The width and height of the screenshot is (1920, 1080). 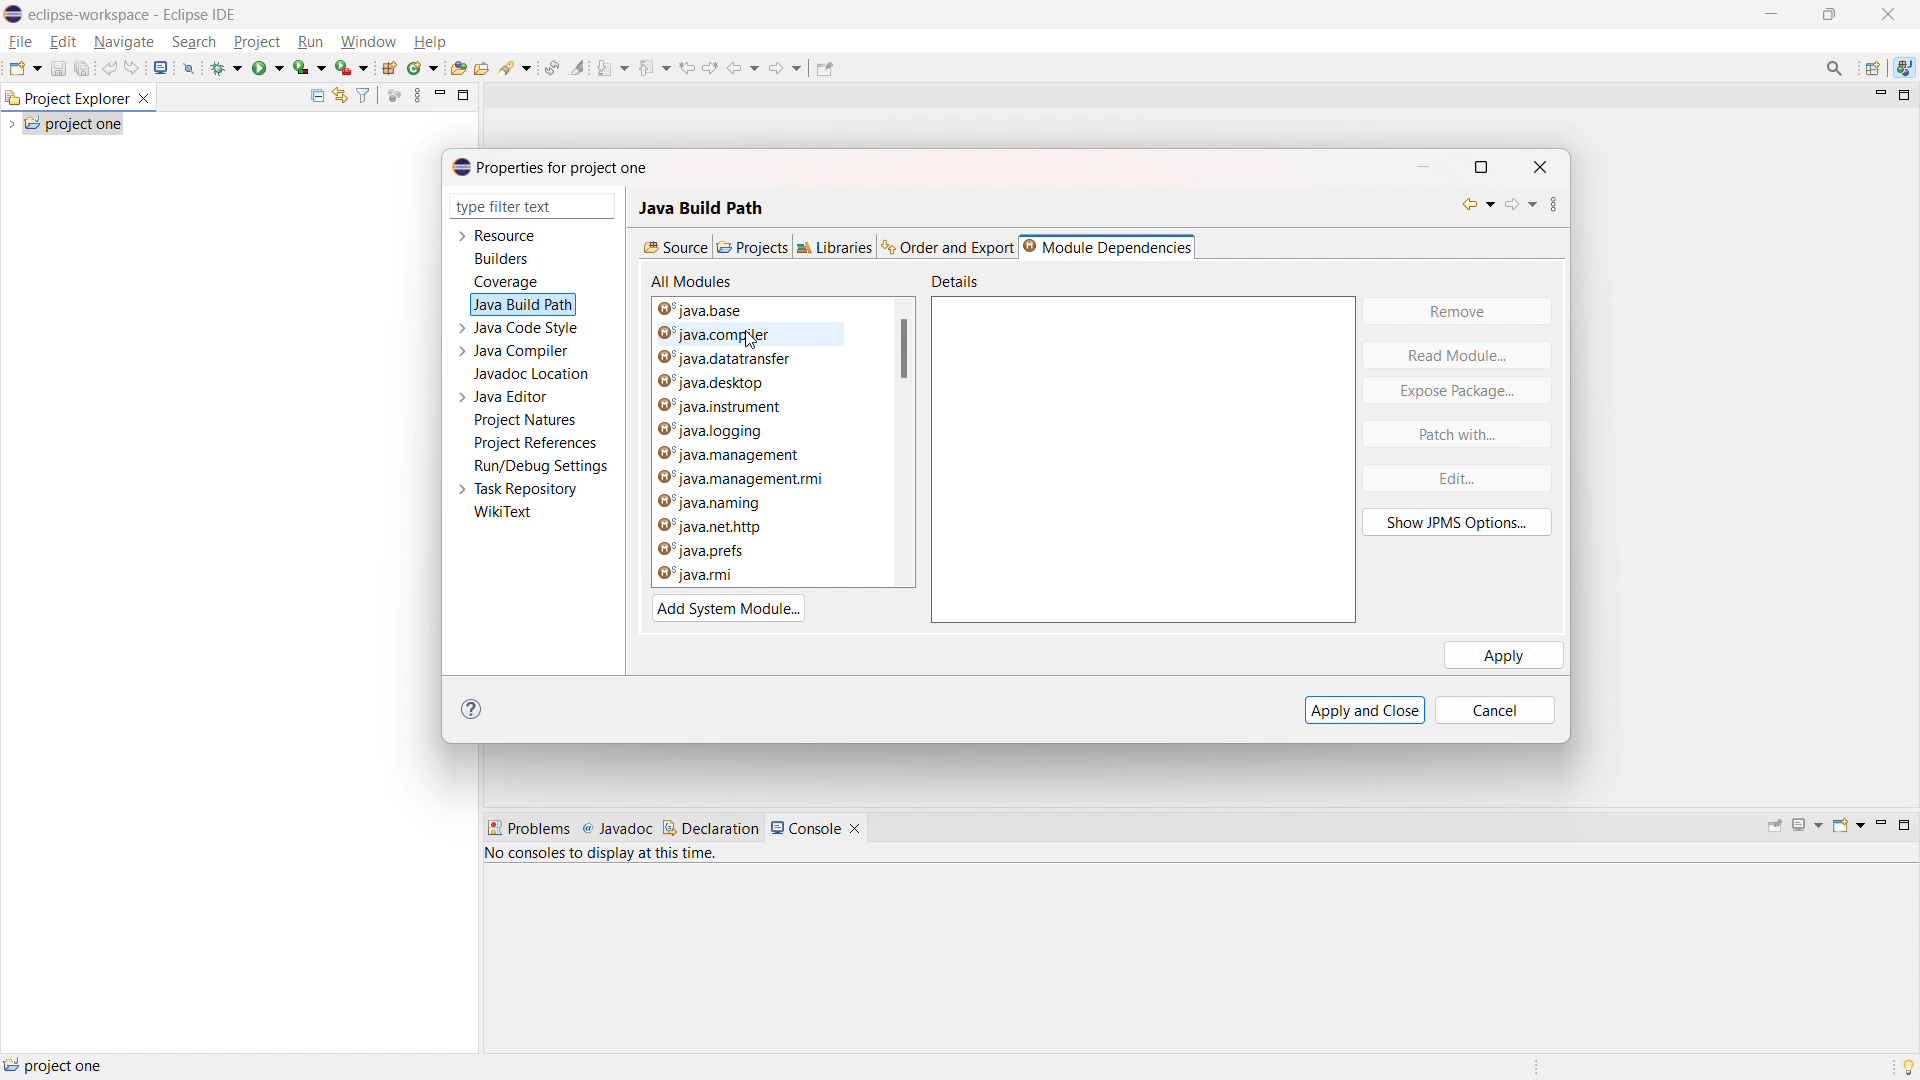 I want to click on java.base, so click(x=771, y=309).